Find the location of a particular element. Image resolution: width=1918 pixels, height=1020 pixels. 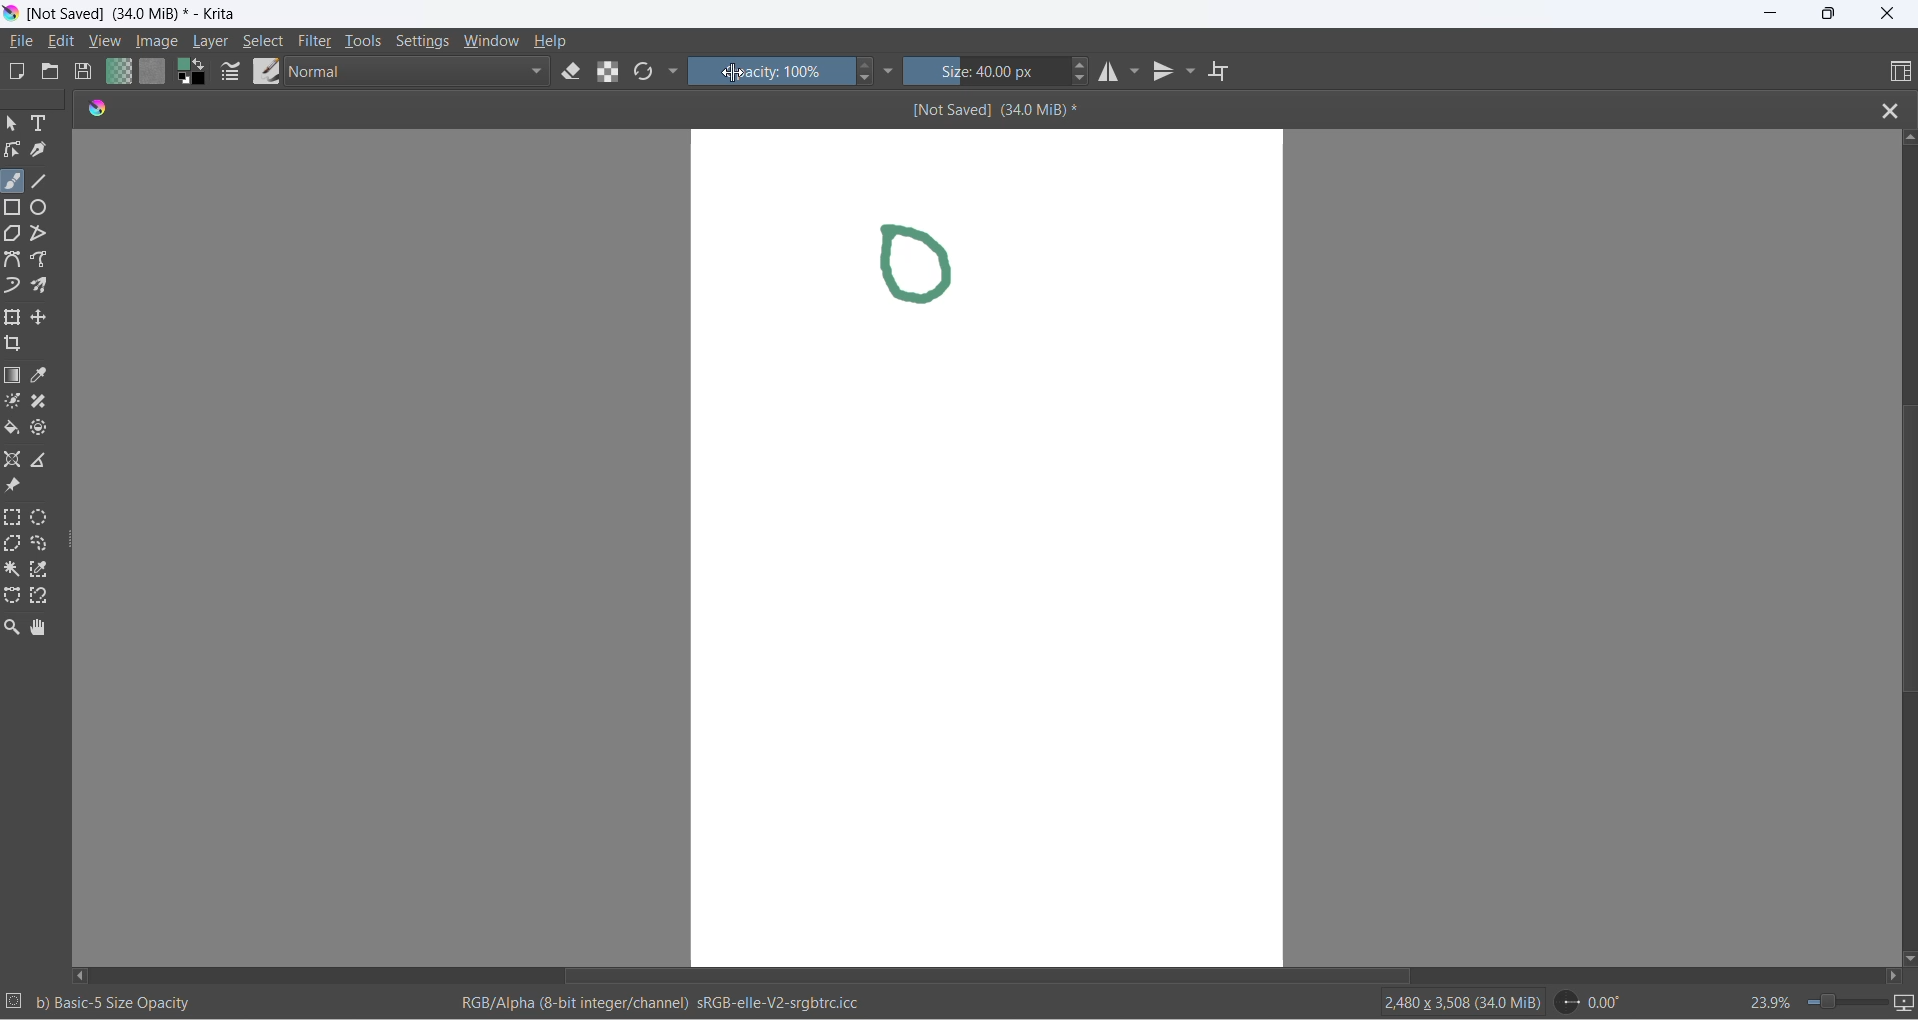

select is located at coordinates (266, 41).